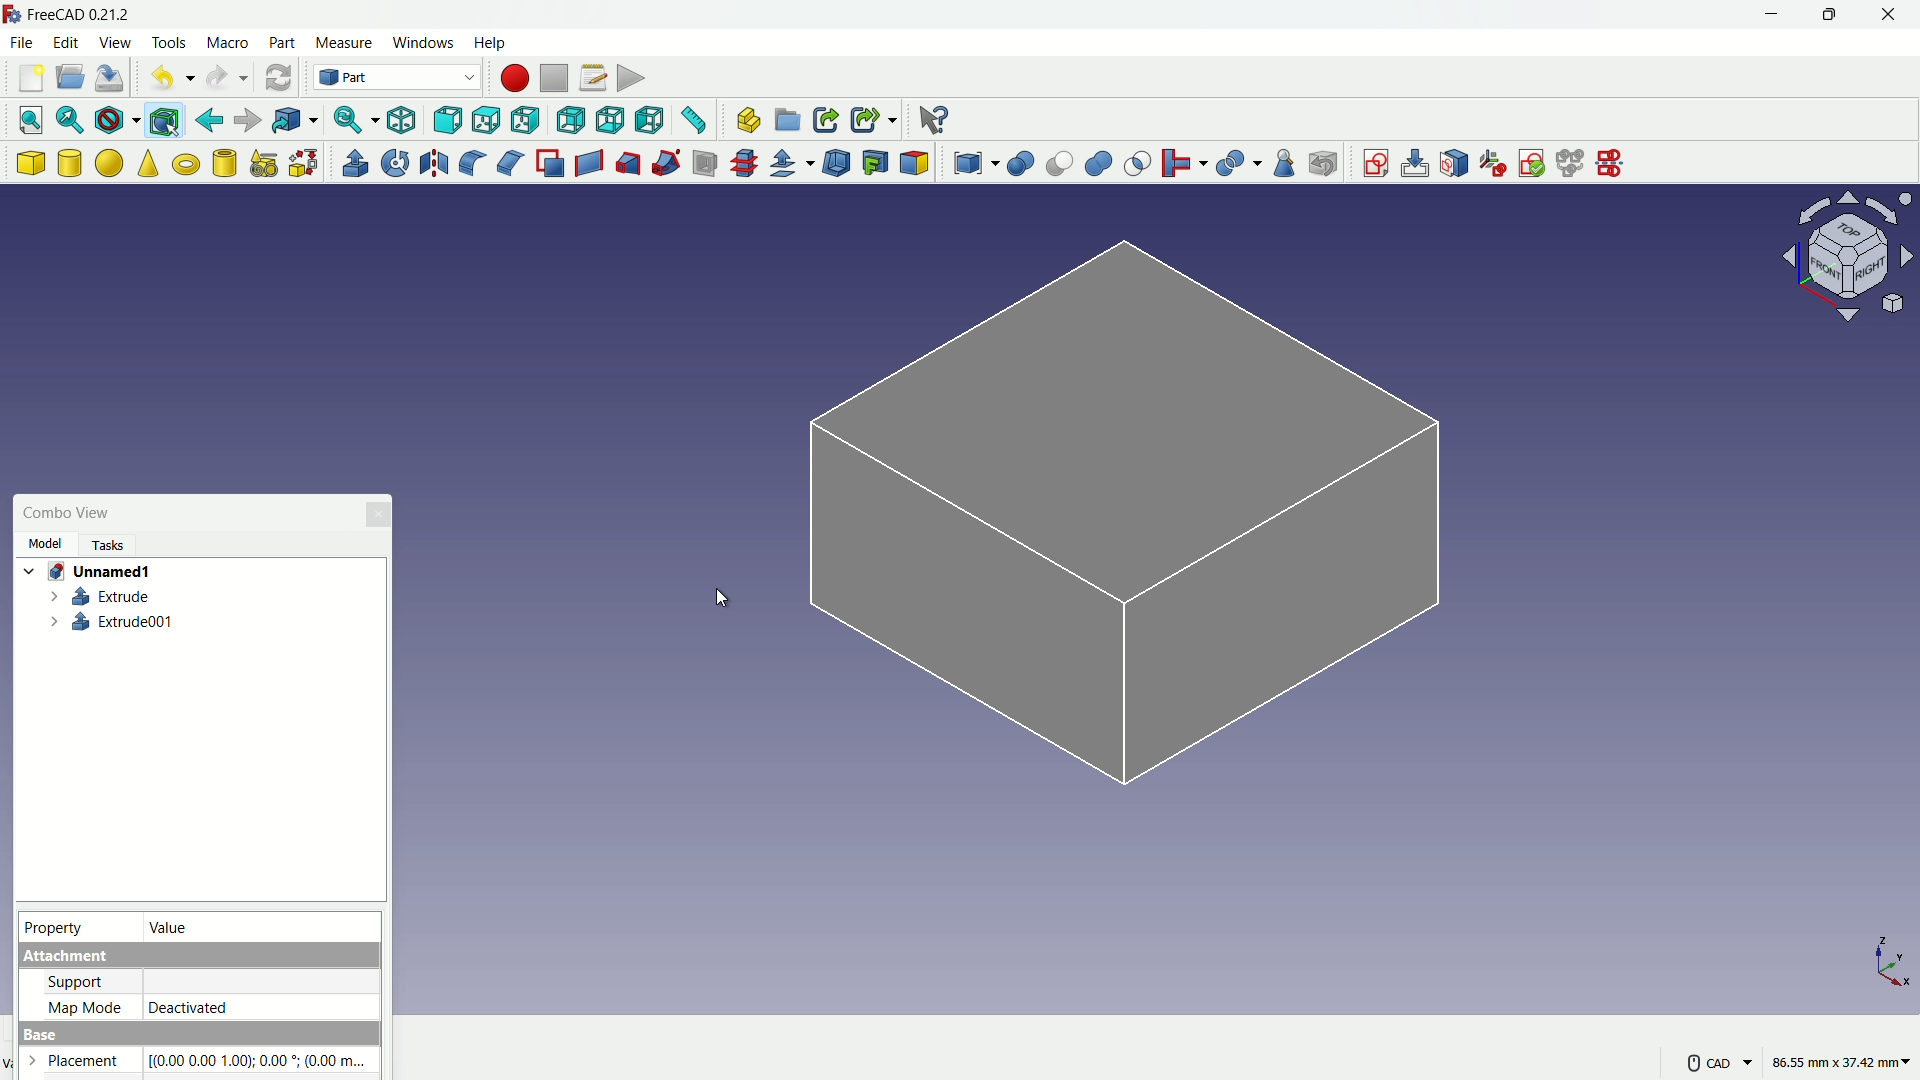  What do you see at coordinates (71, 77) in the screenshot?
I see `open file` at bounding box center [71, 77].